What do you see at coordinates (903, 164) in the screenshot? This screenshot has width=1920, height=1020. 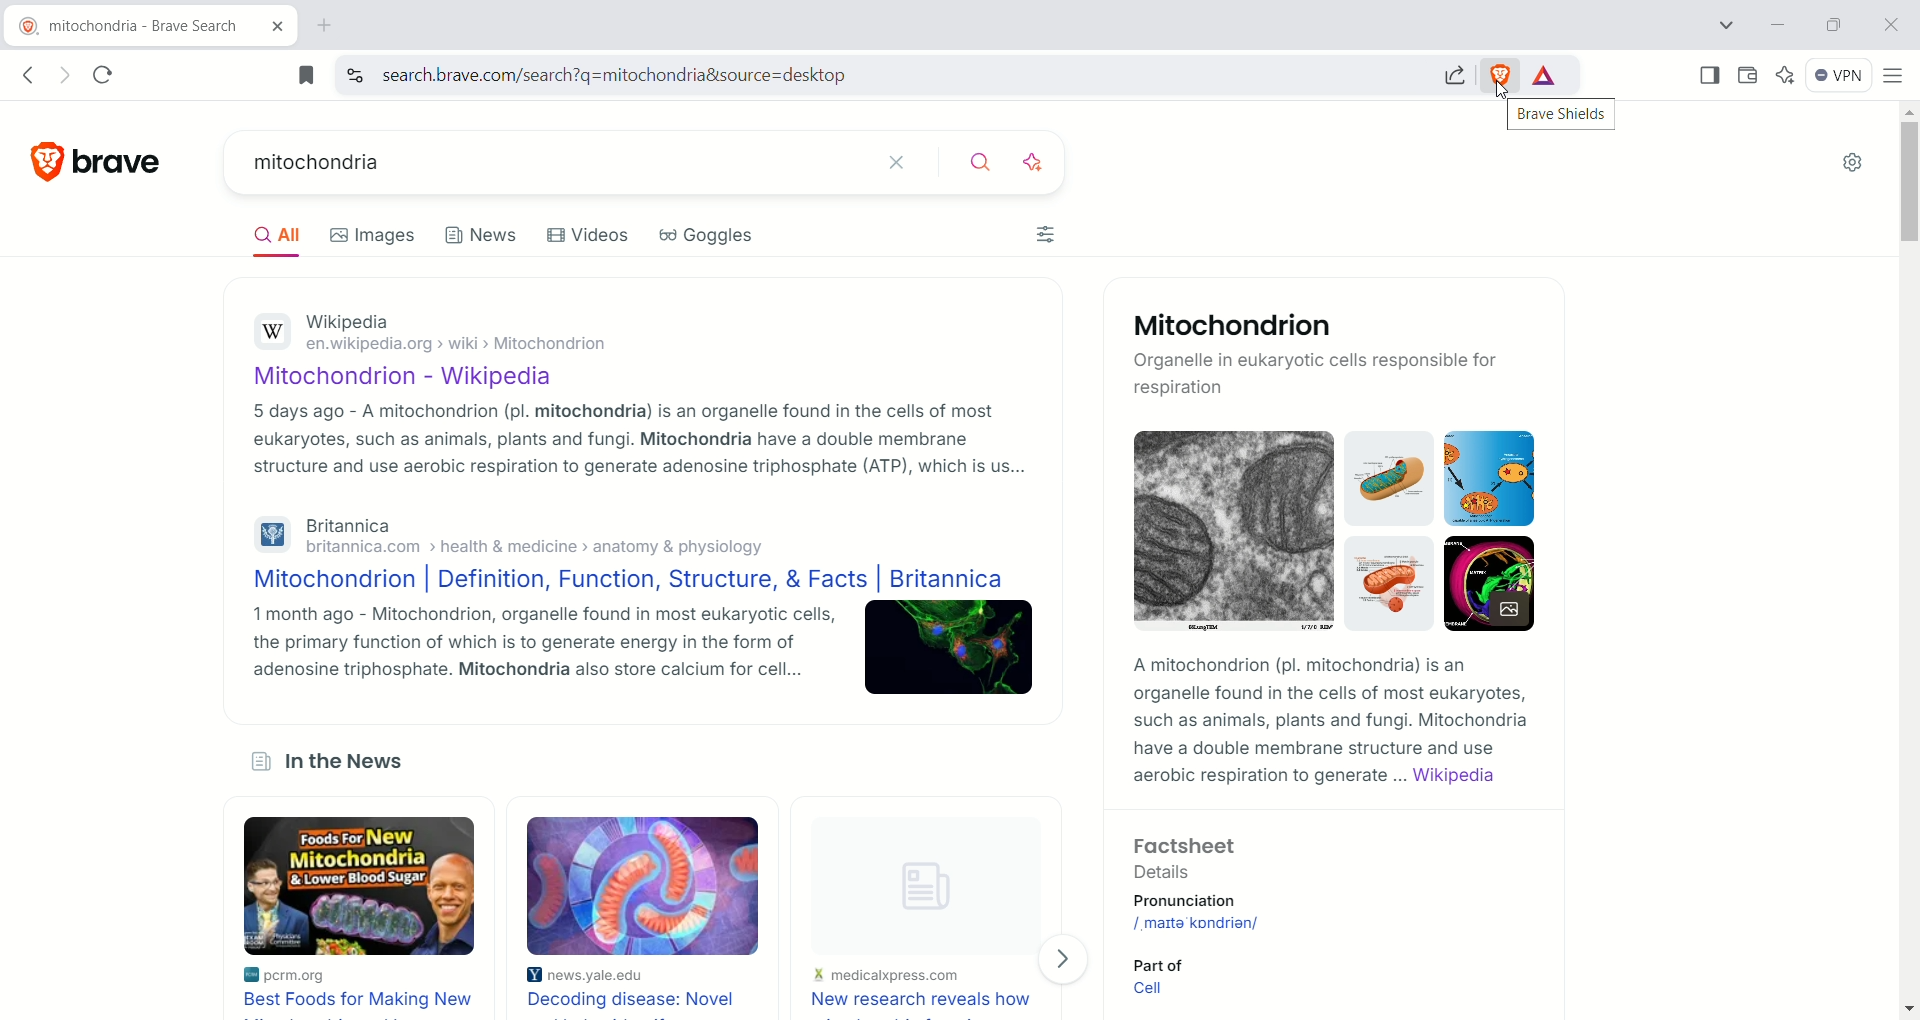 I see `close` at bounding box center [903, 164].